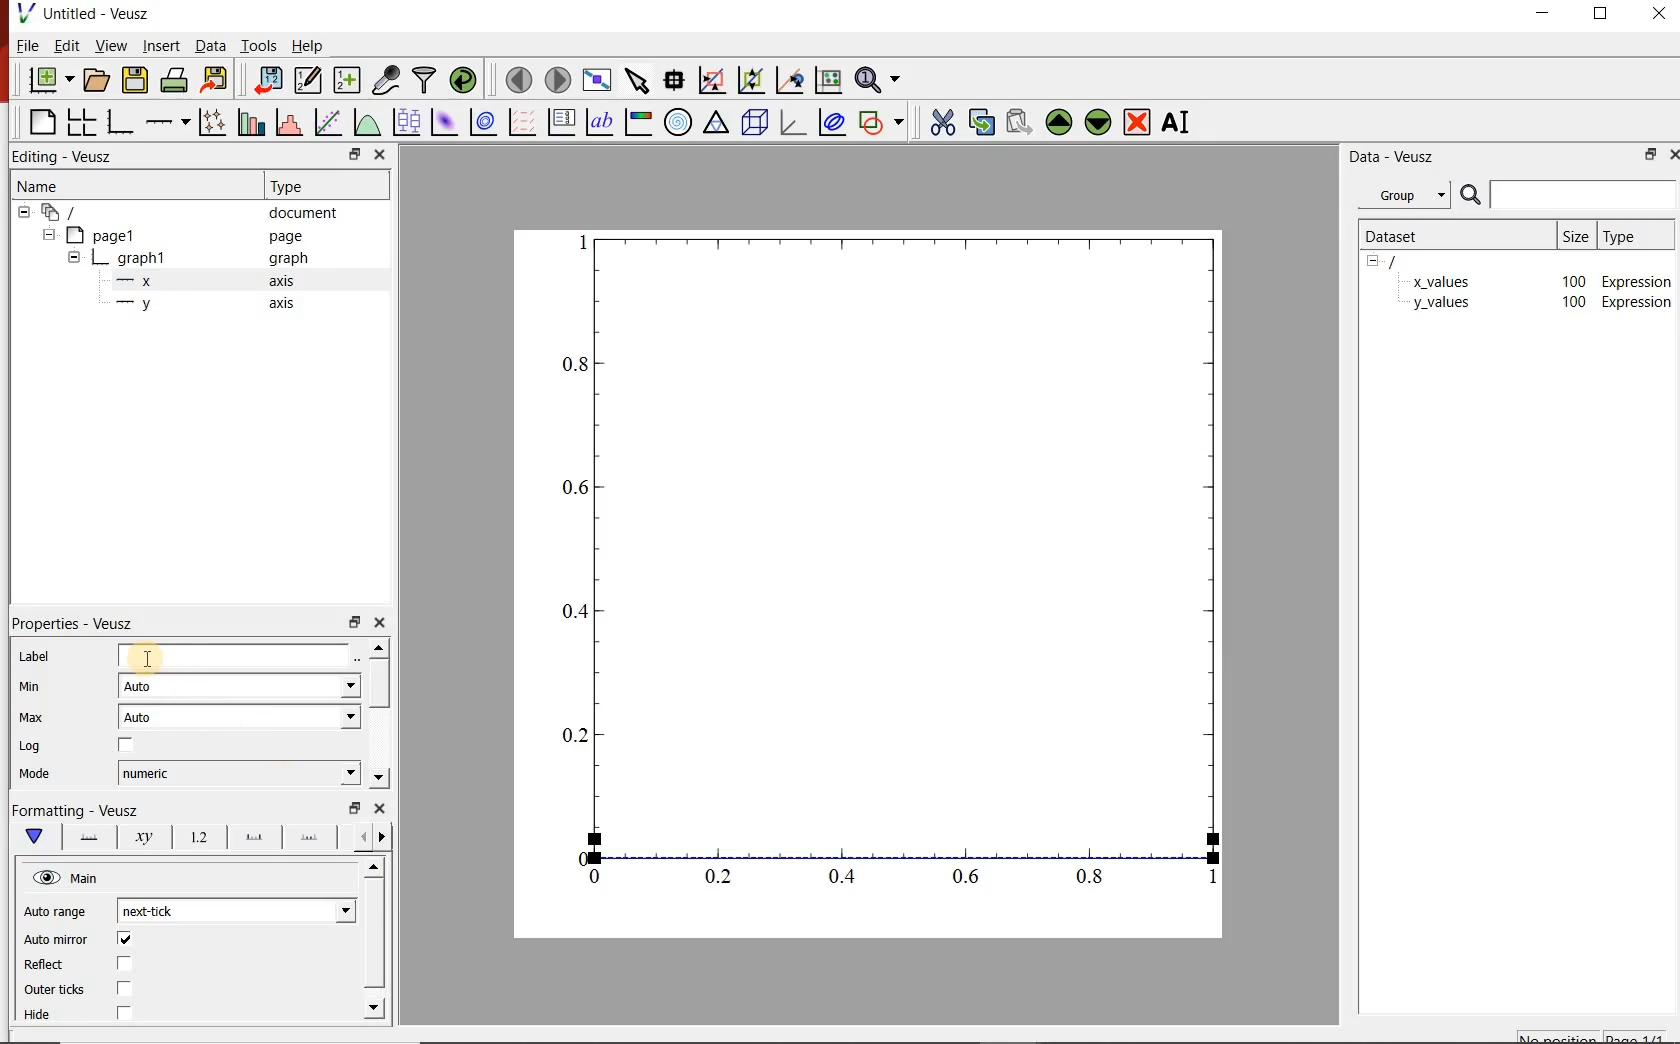 The width and height of the screenshot is (1680, 1044). Describe the element at coordinates (301, 186) in the screenshot. I see `Type` at that location.